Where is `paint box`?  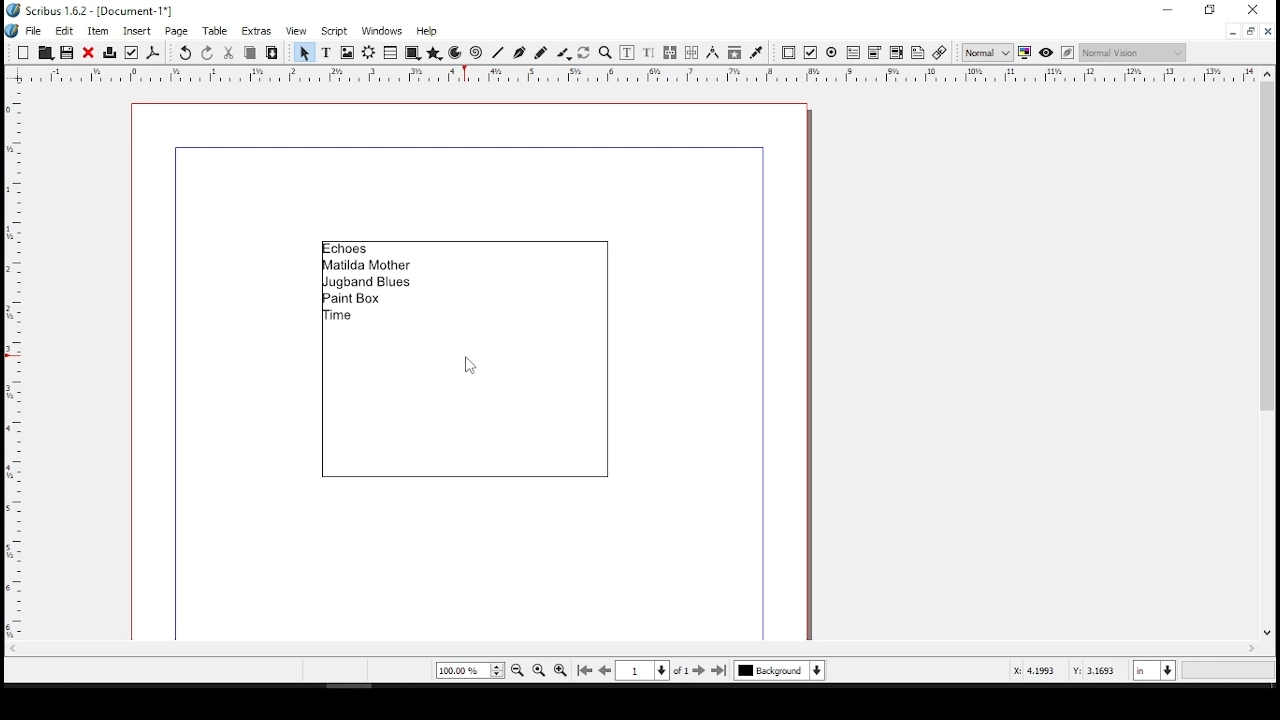 paint box is located at coordinates (358, 299).